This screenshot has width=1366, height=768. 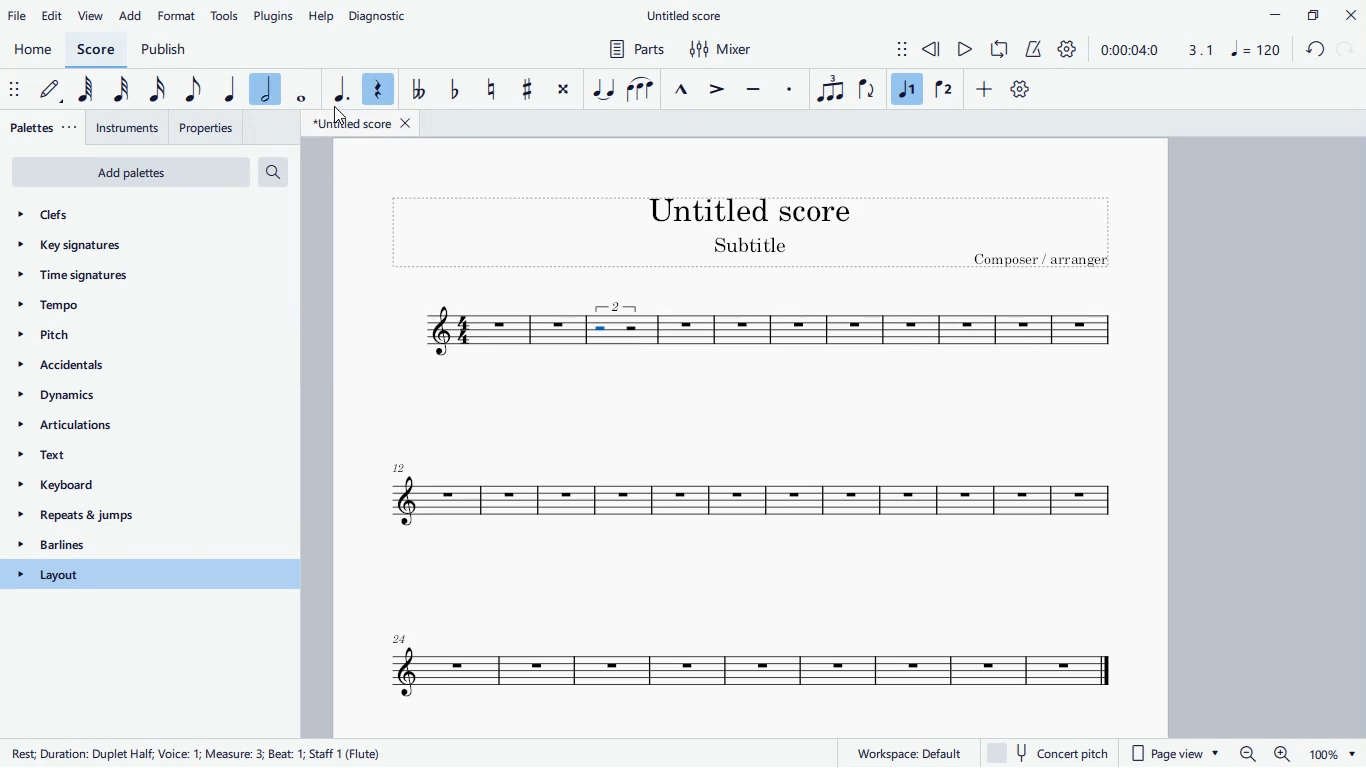 I want to click on rest, so click(x=377, y=87).